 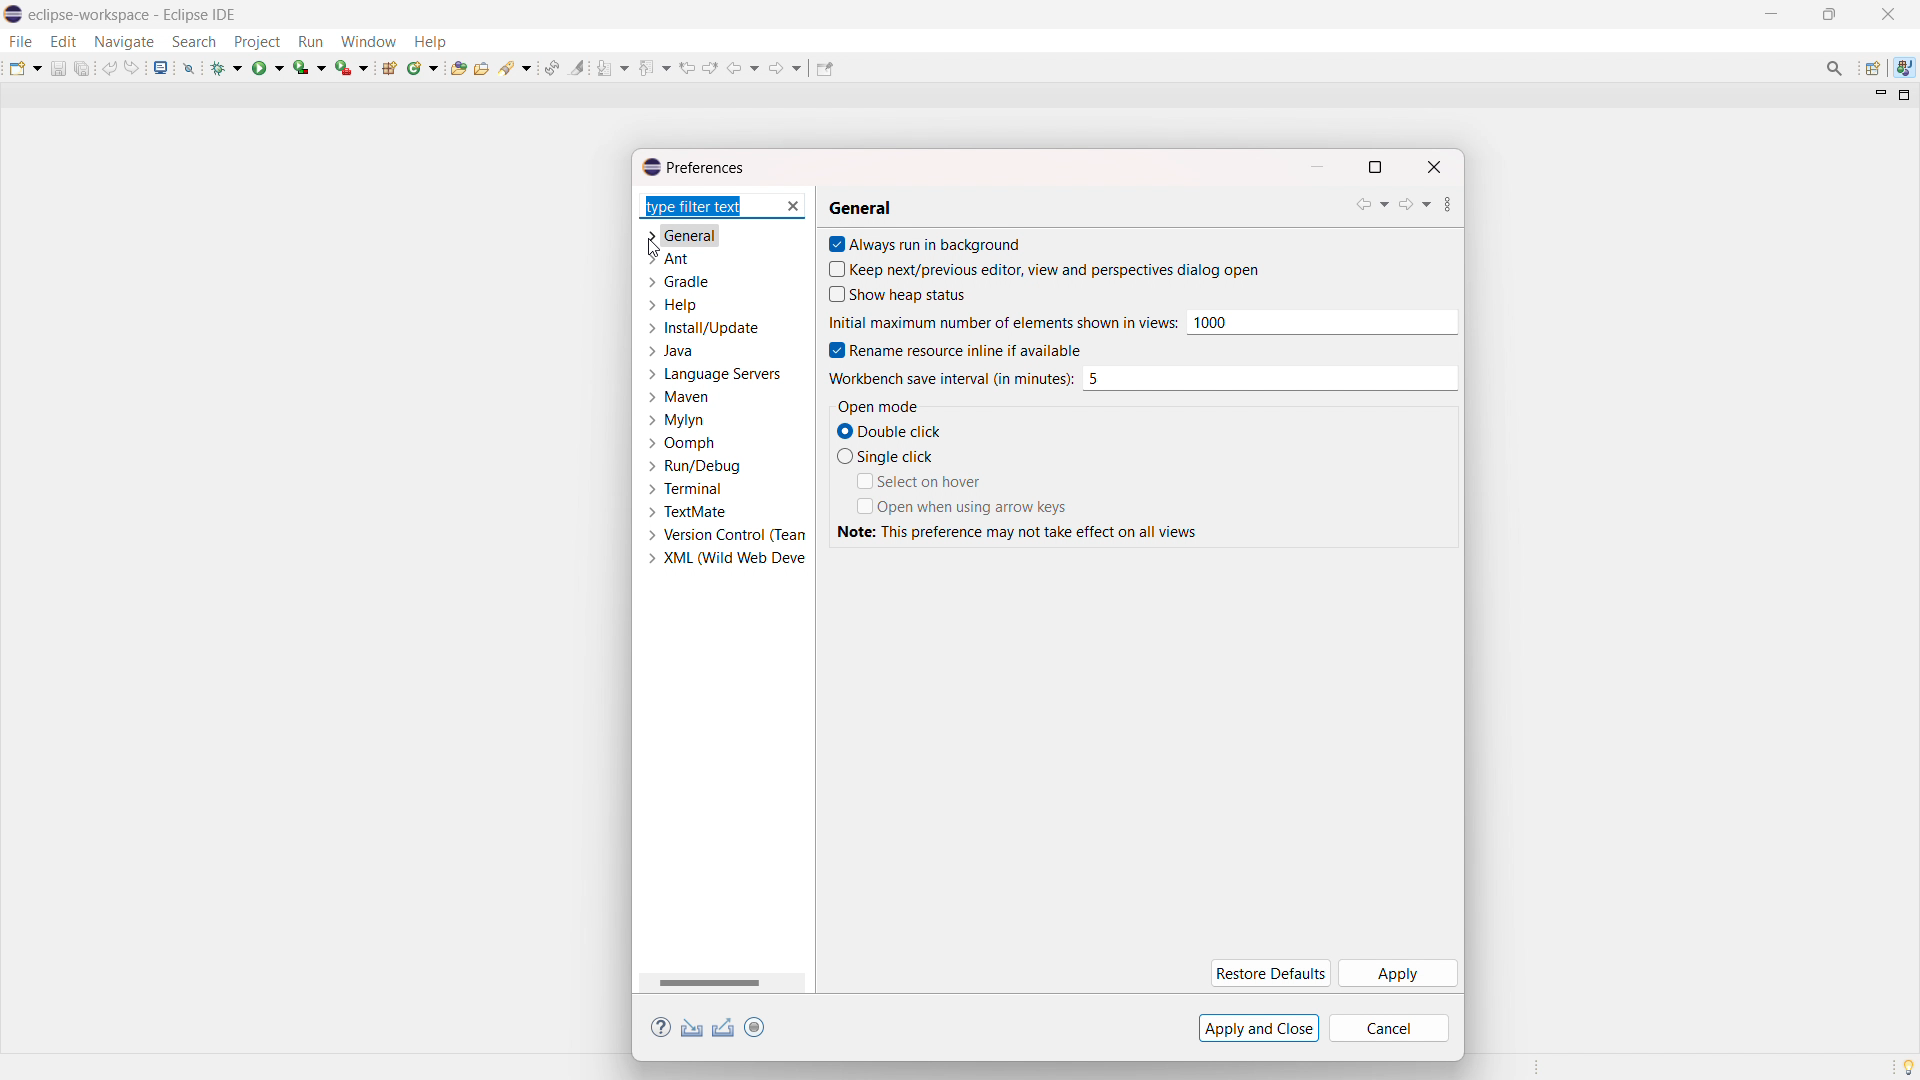 What do you see at coordinates (861, 505) in the screenshot?
I see `Checkbox` at bounding box center [861, 505].